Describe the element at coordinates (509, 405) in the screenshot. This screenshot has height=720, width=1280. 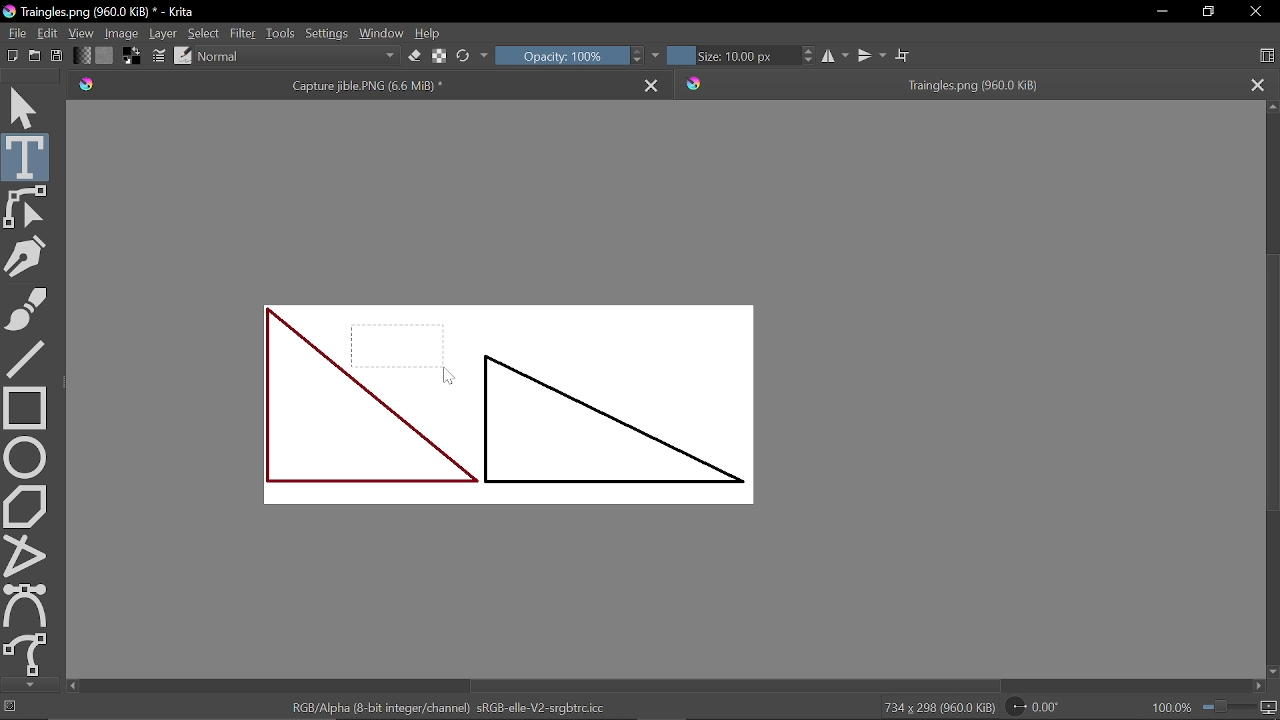
I see `shapes` at that location.